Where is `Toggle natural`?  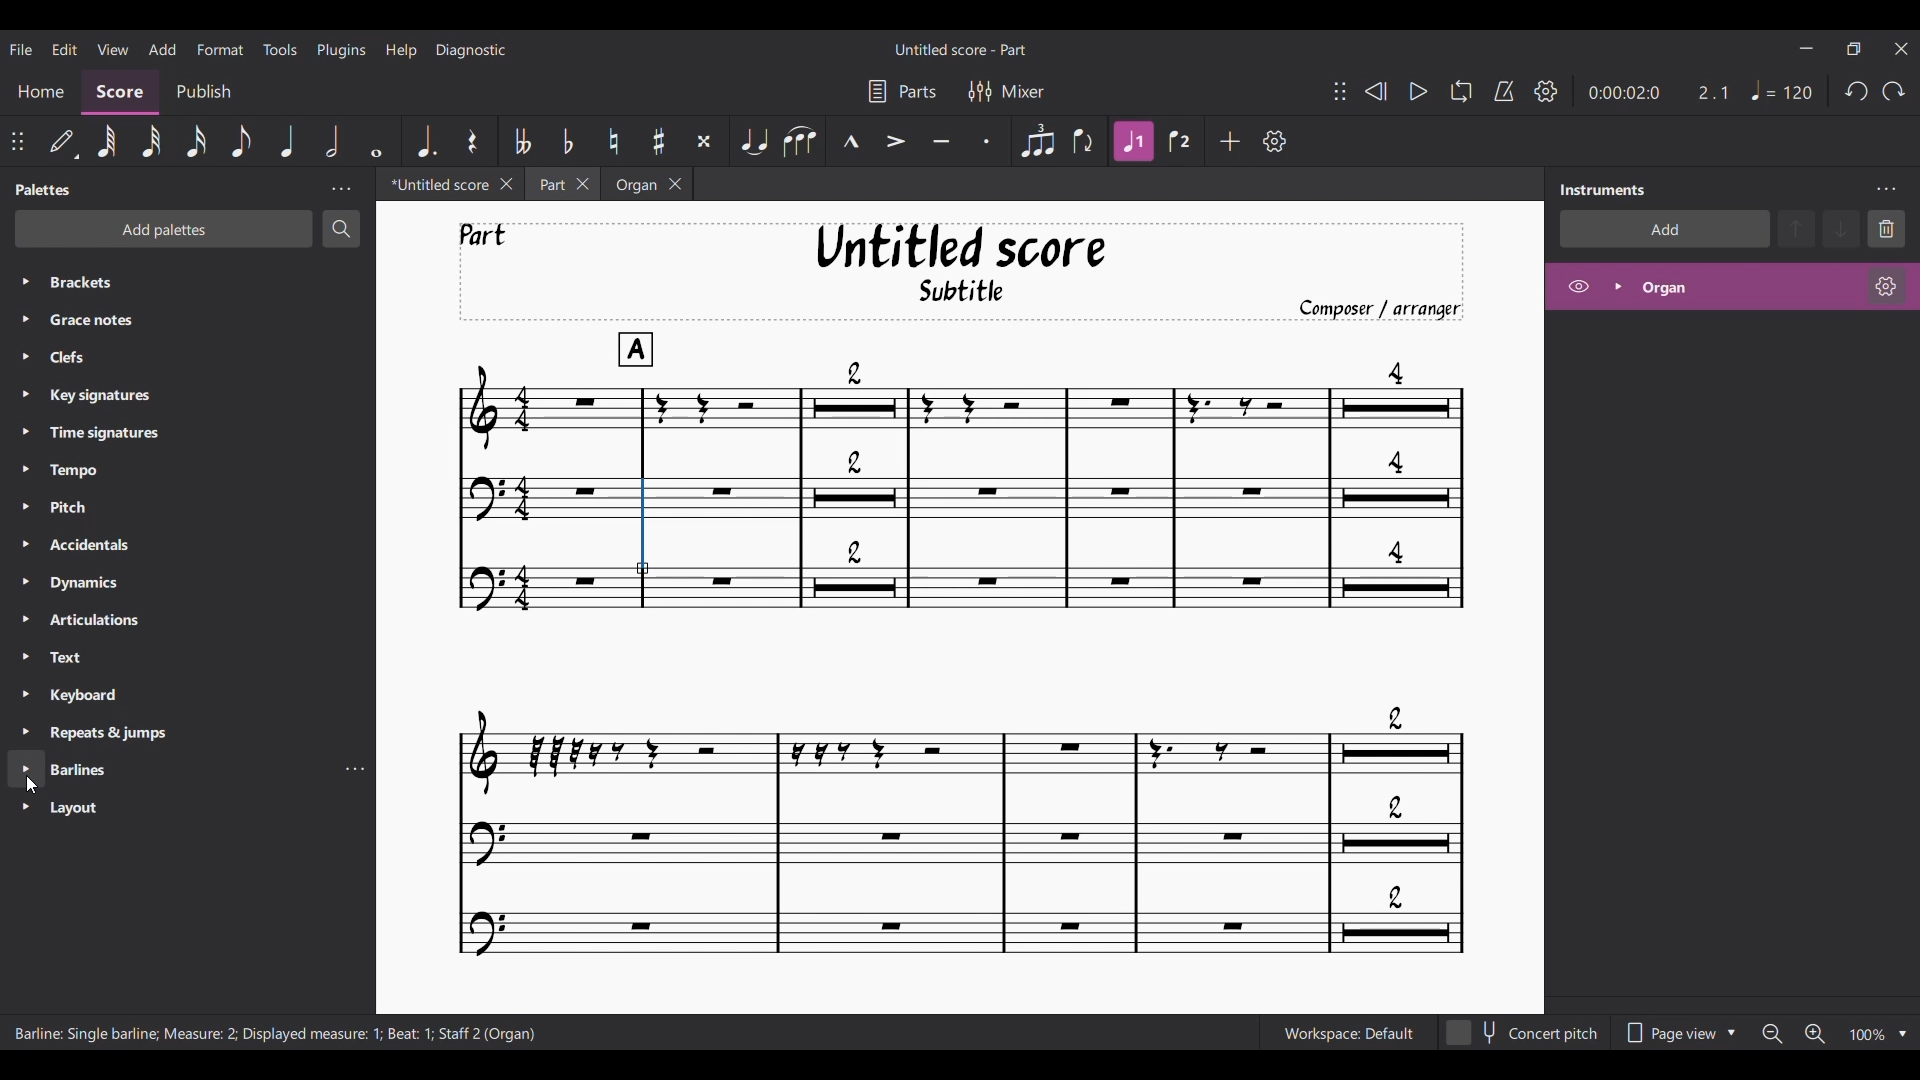
Toggle natural is located at coordinates (614, 140).